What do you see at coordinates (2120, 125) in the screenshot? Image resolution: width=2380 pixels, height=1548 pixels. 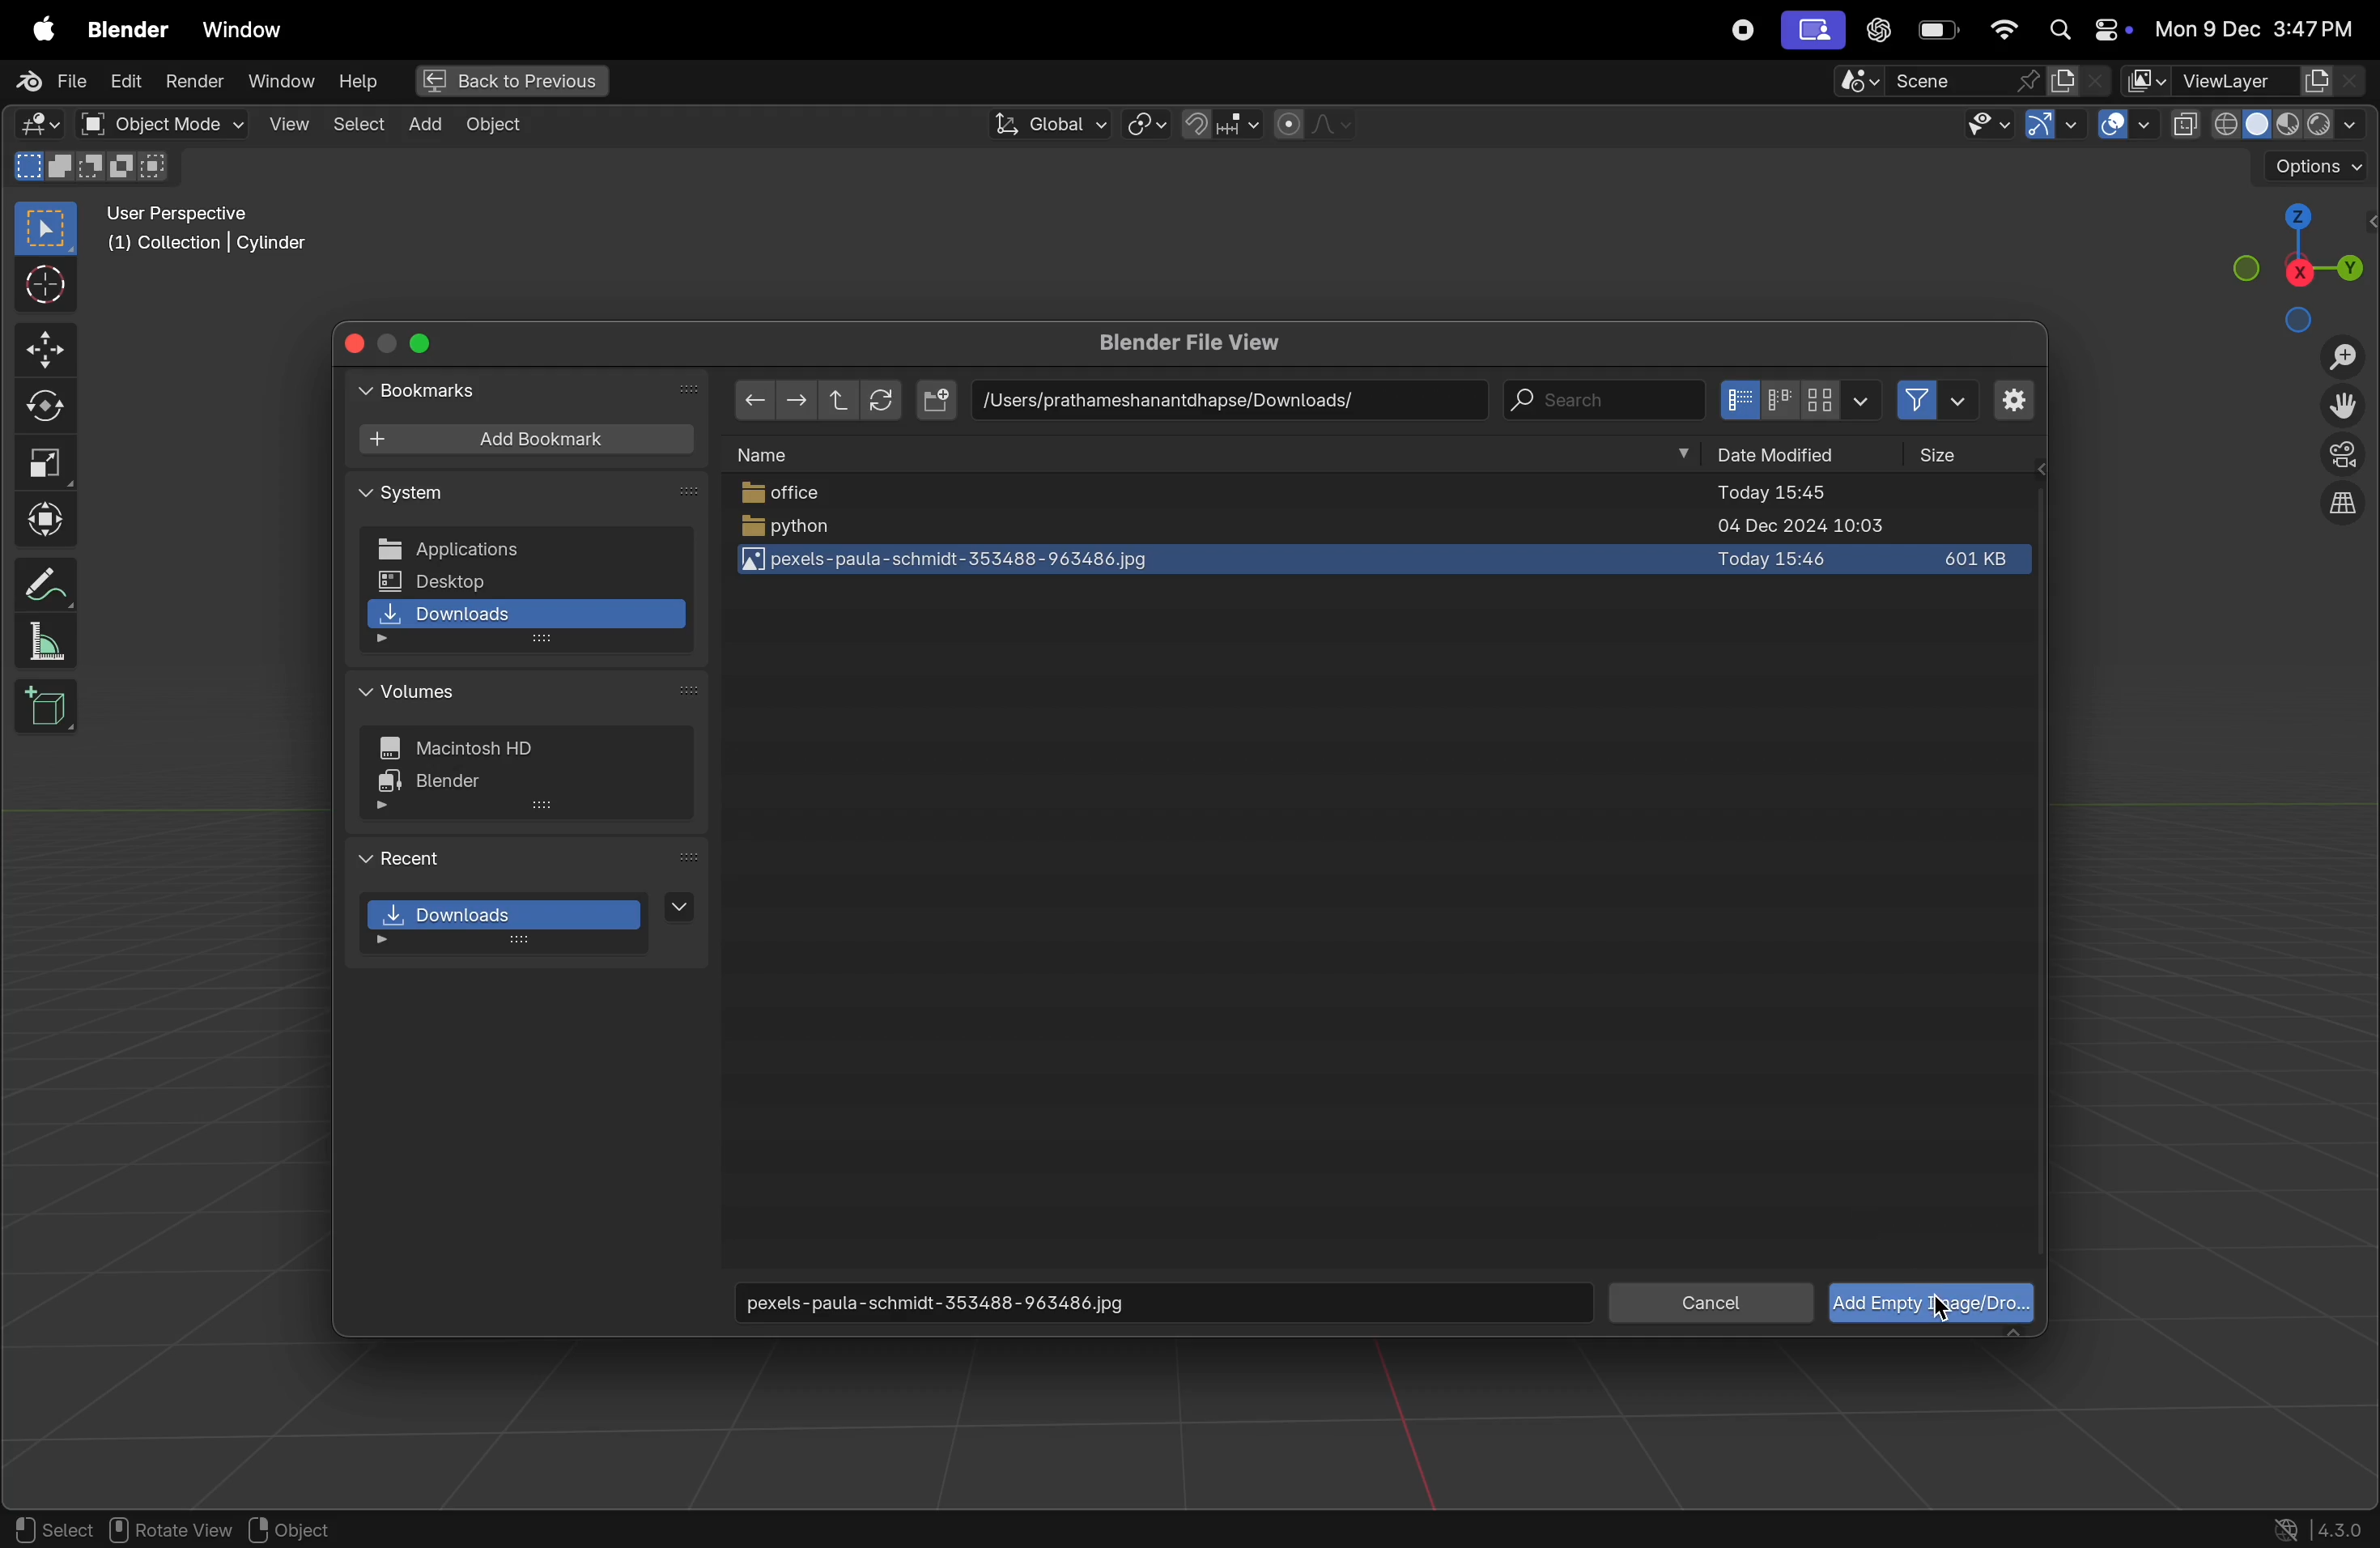 I see `overlays` at bounding box center [2120, 125].